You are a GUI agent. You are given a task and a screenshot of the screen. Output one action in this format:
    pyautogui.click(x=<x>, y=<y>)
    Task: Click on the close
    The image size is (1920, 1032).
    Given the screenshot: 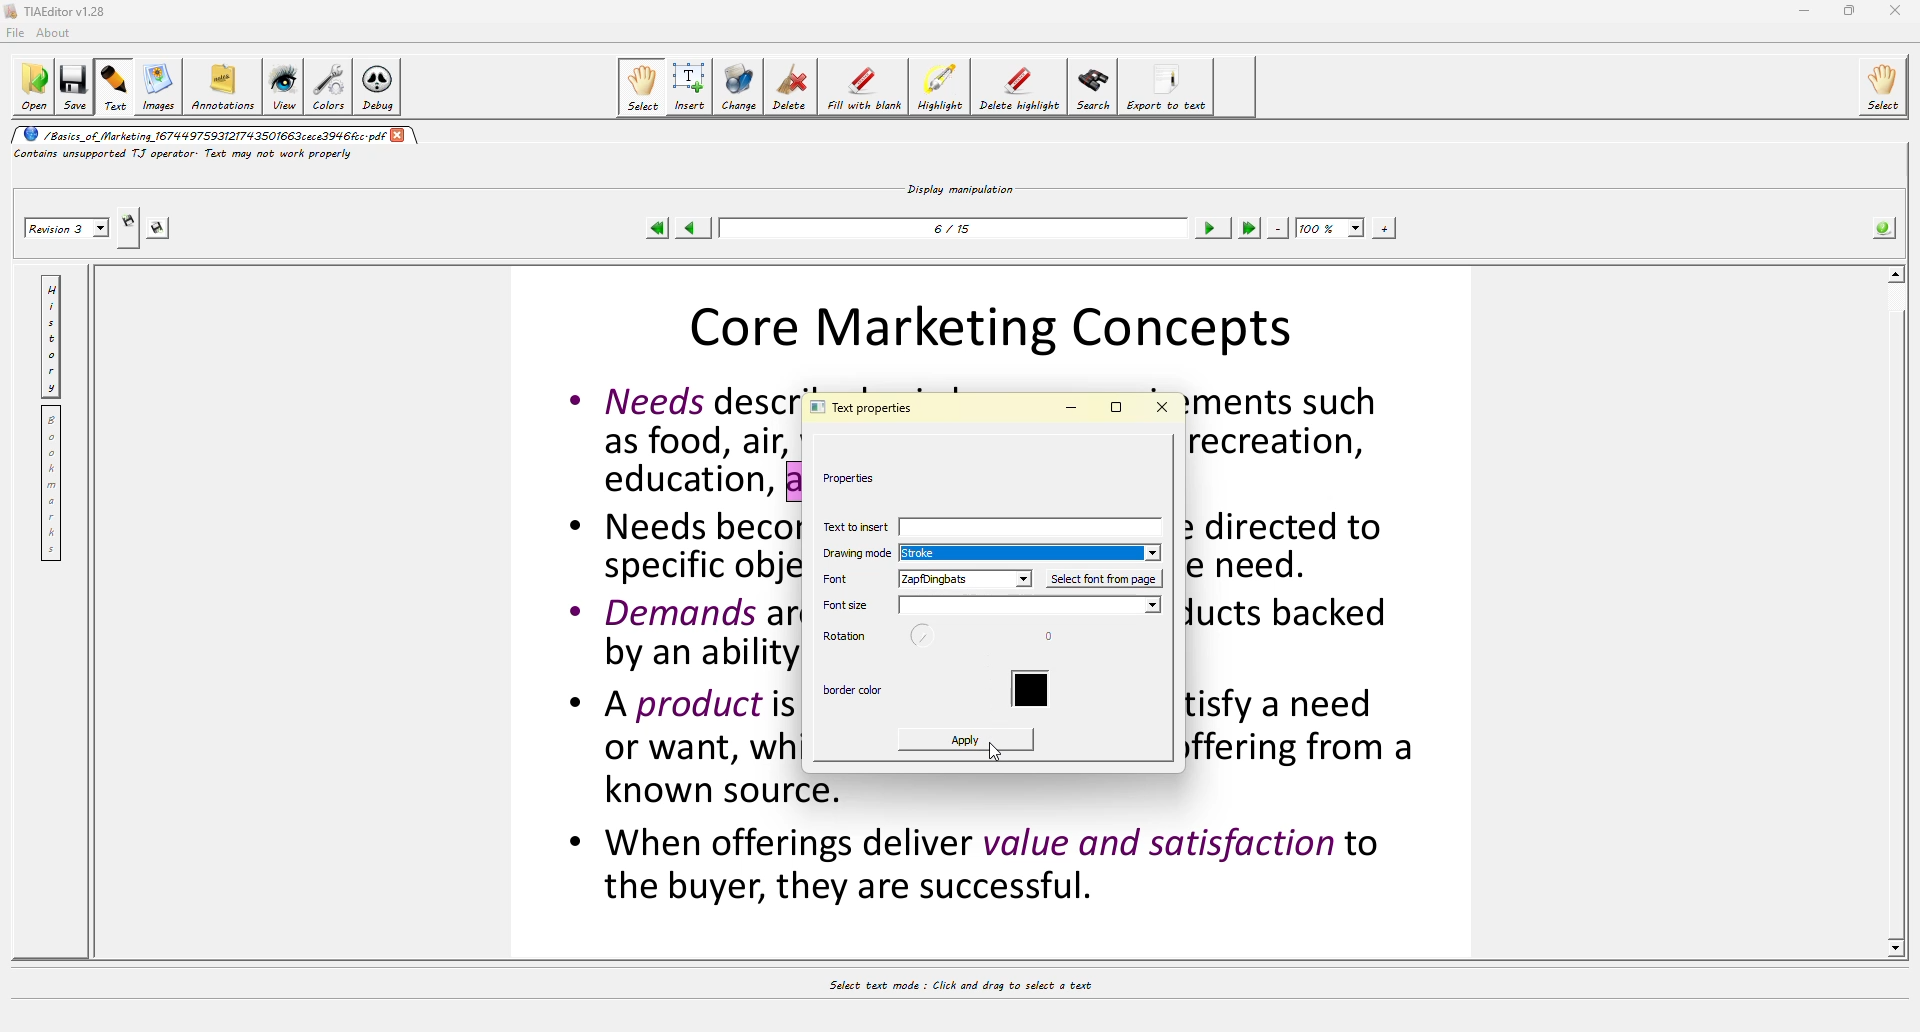 What is the action you would take?
    pyautogui.click(x=1897, y=9)
    